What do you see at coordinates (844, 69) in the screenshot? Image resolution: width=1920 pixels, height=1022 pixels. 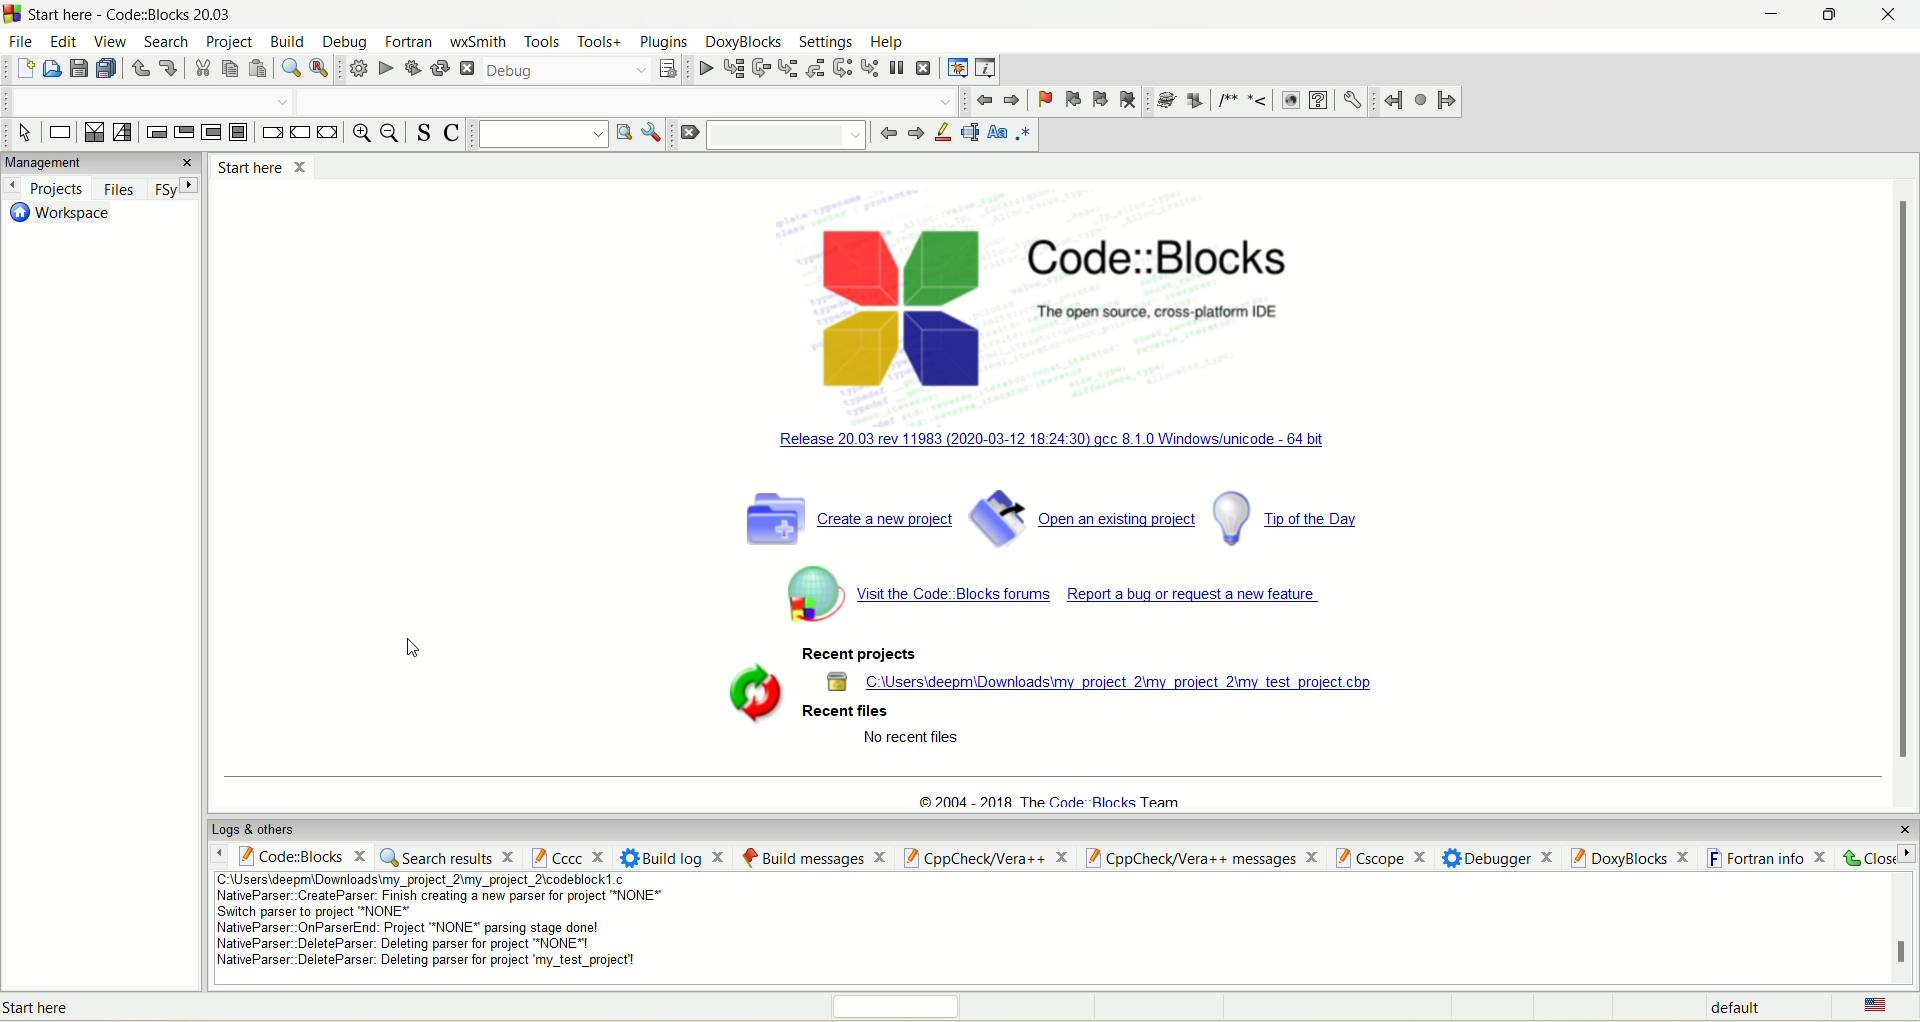 I see `next instruction` at bounding box center [844, 69].